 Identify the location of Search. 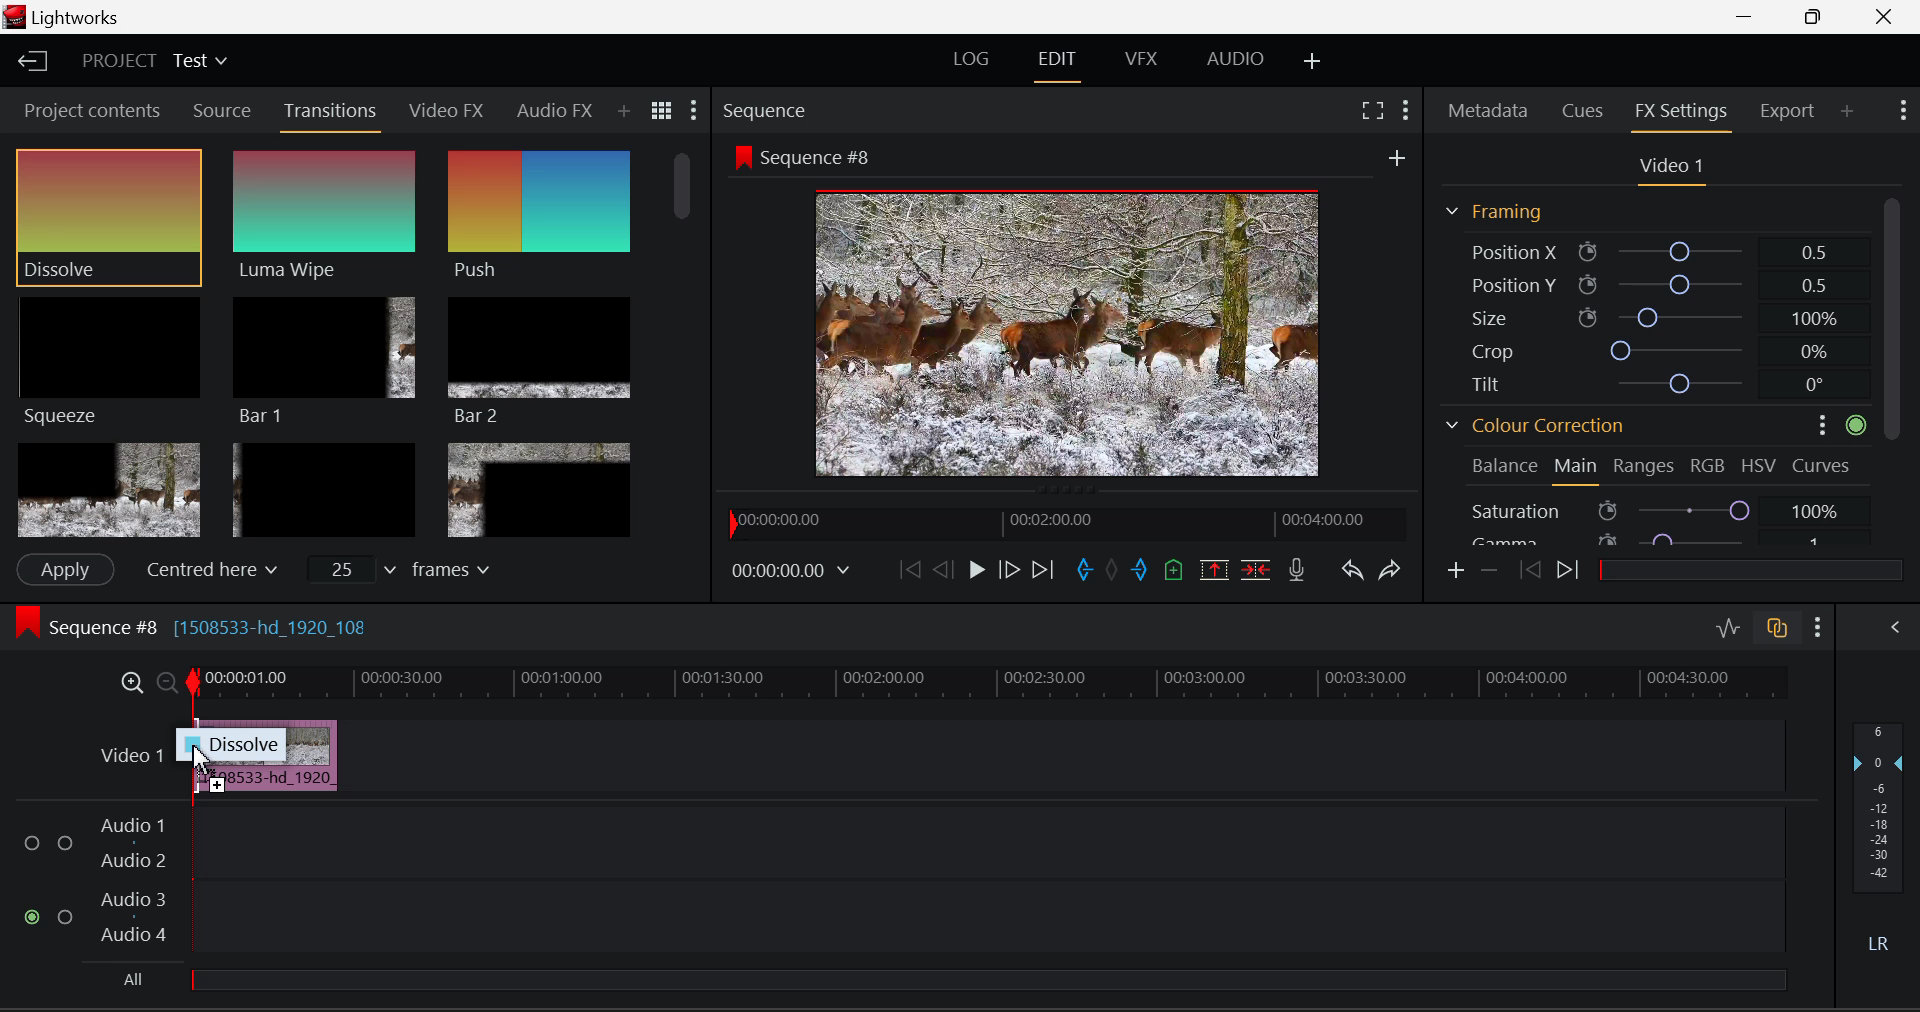
(626, 107).